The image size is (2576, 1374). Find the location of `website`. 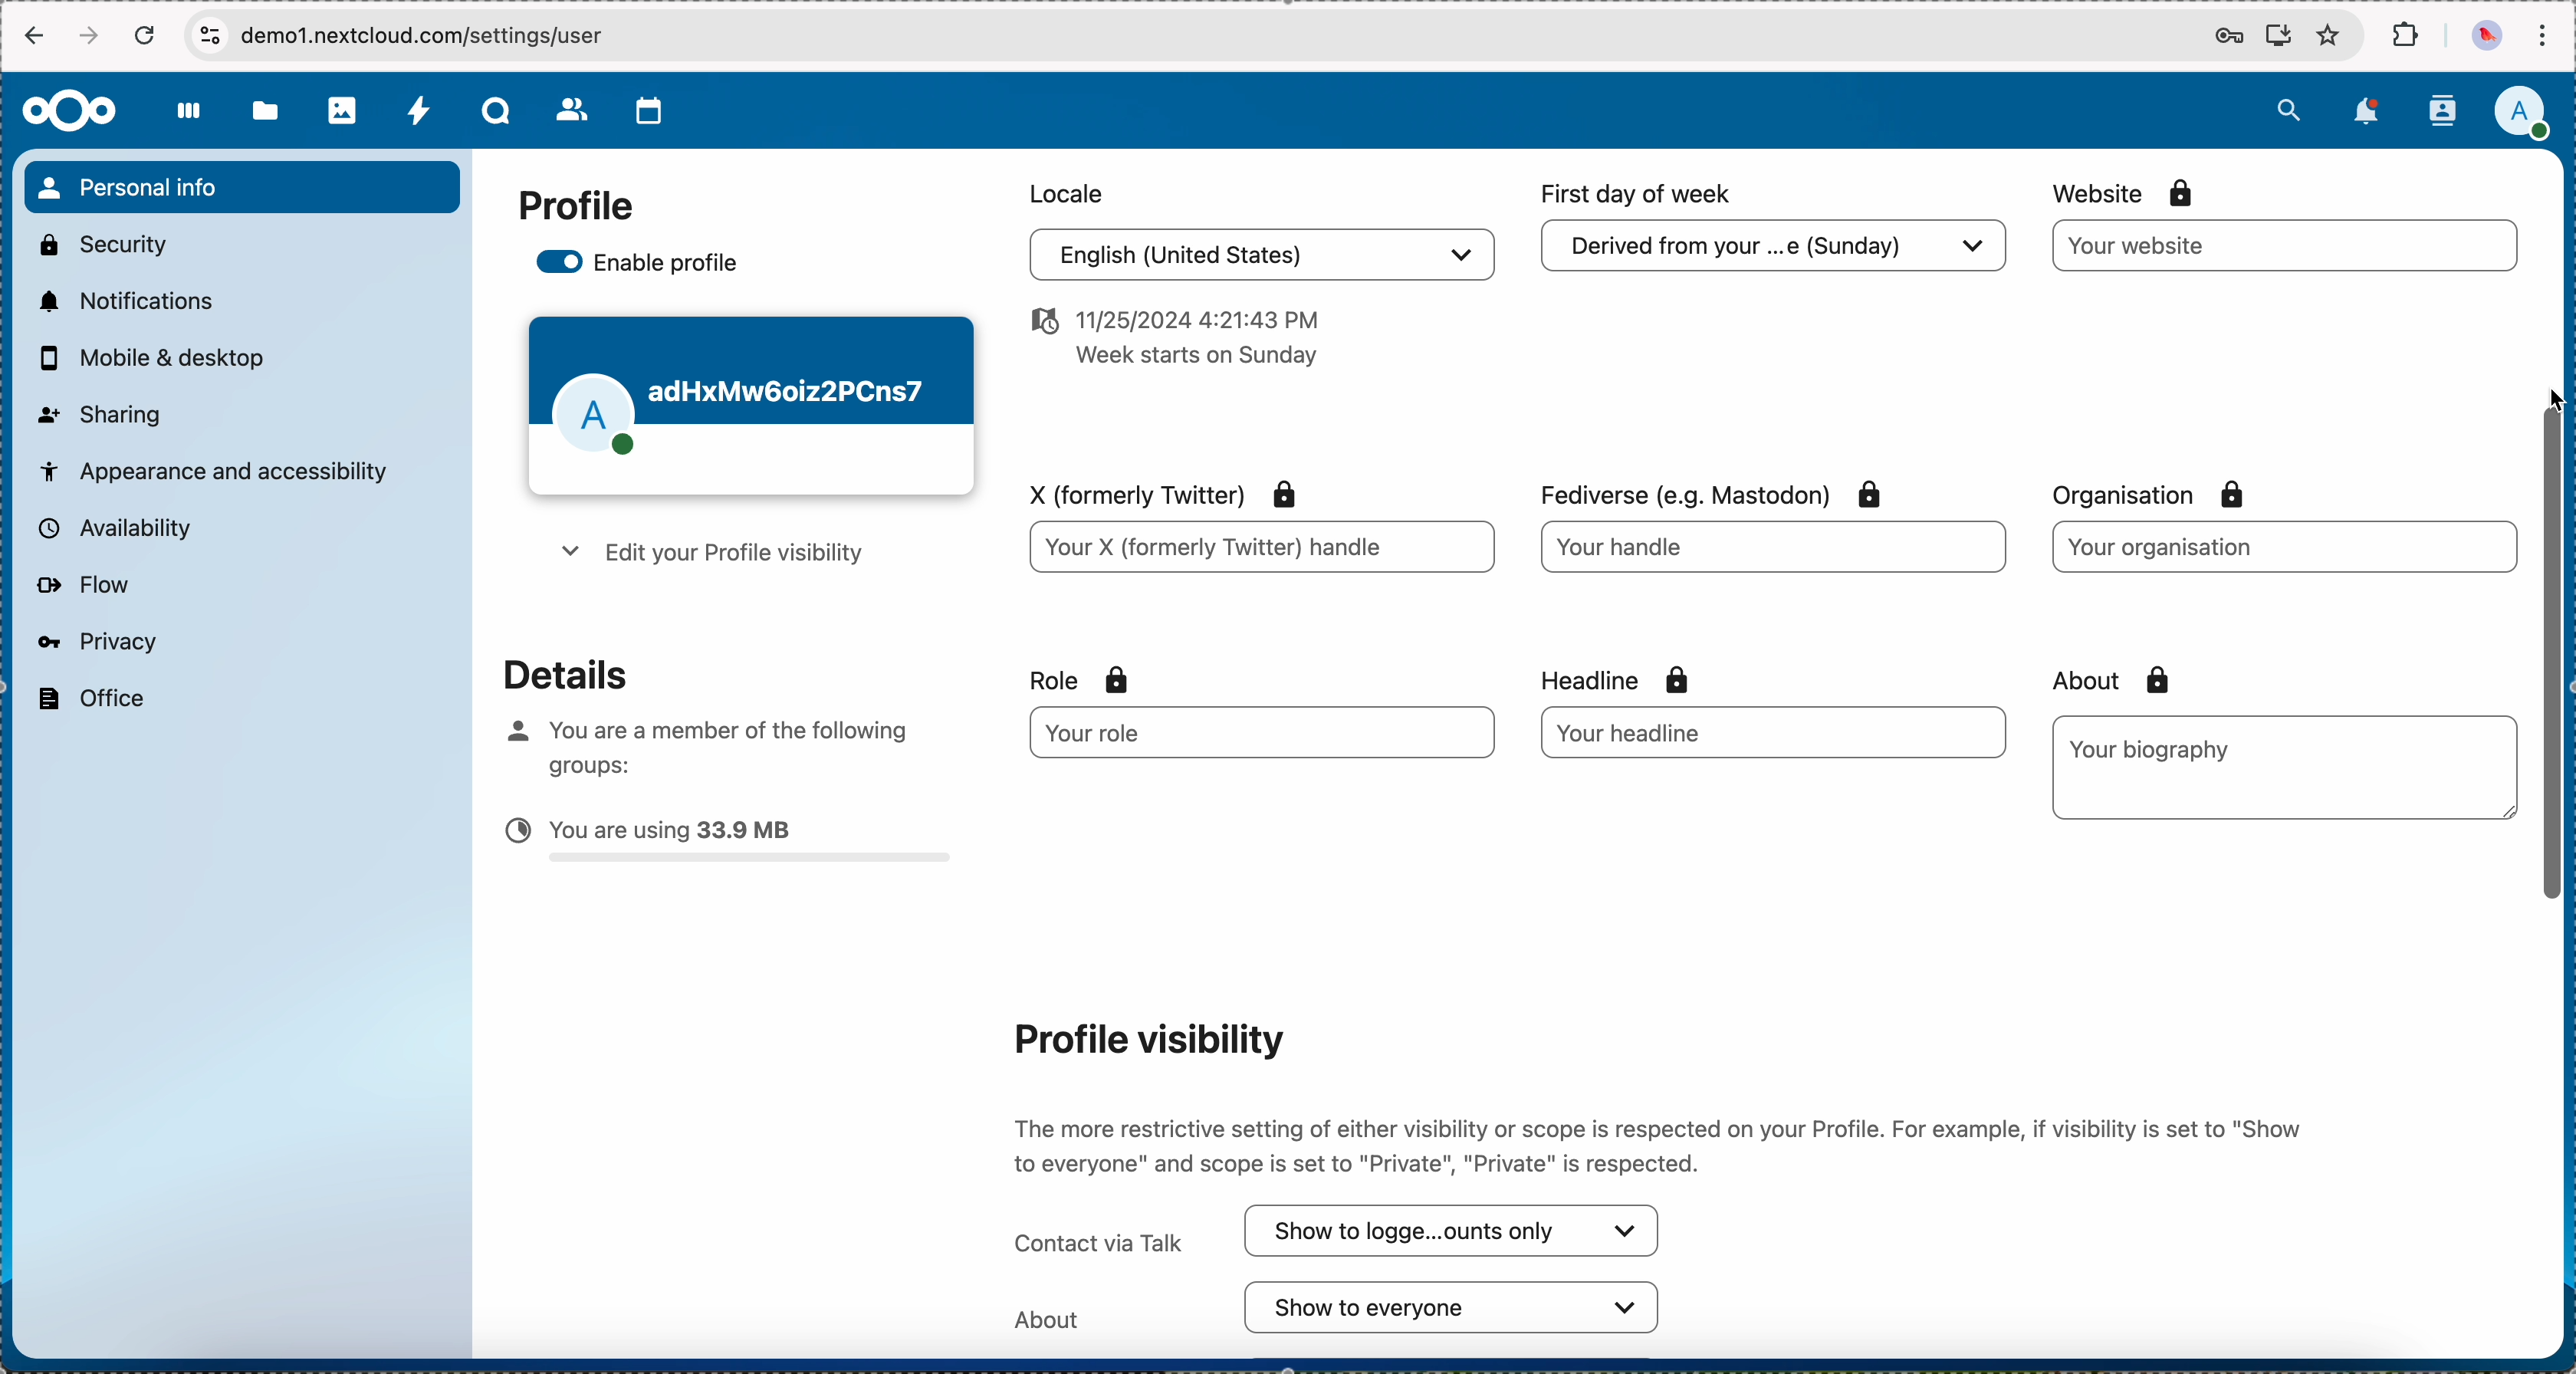

website is located at coordinates (2127, 192).